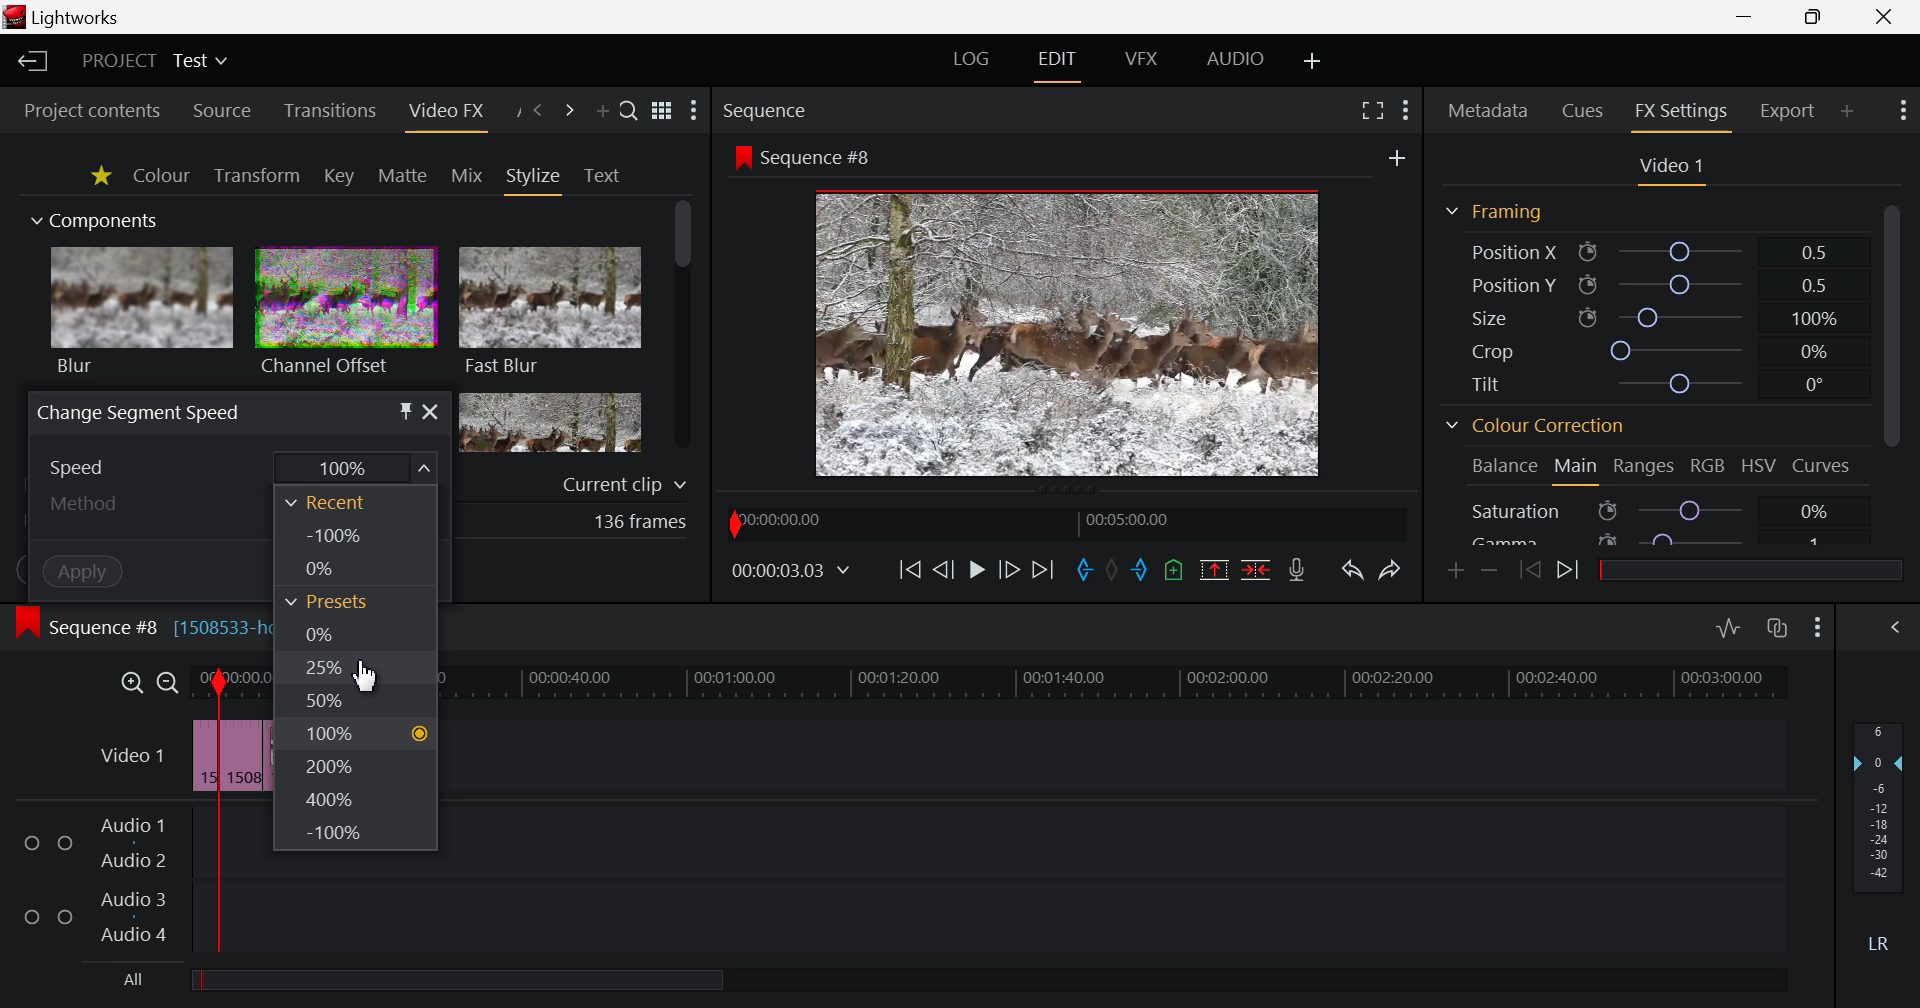 The width and height of the screenshot is (1920, 1008). Describe the element at coordinates (1651, 251) in the screenshot. I see `Position X` at that location.